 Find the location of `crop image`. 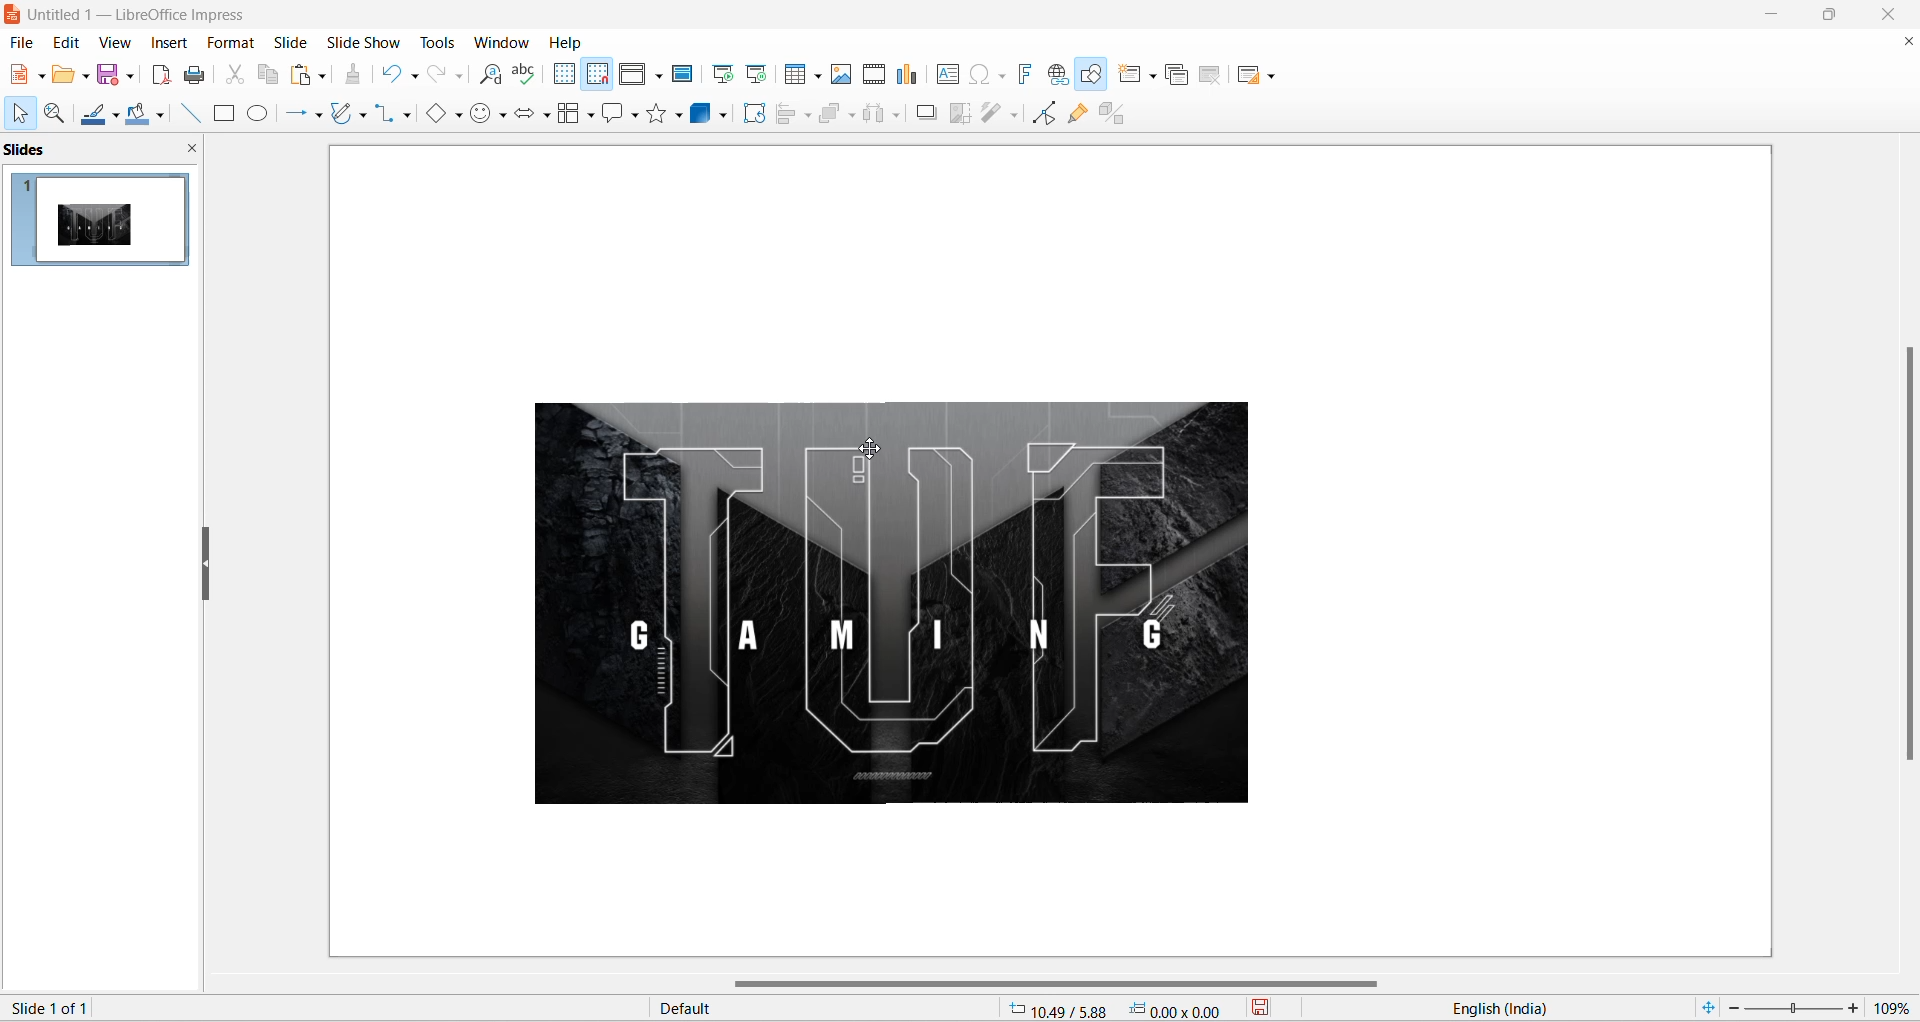

crop image is located at coordinates (958, 114).